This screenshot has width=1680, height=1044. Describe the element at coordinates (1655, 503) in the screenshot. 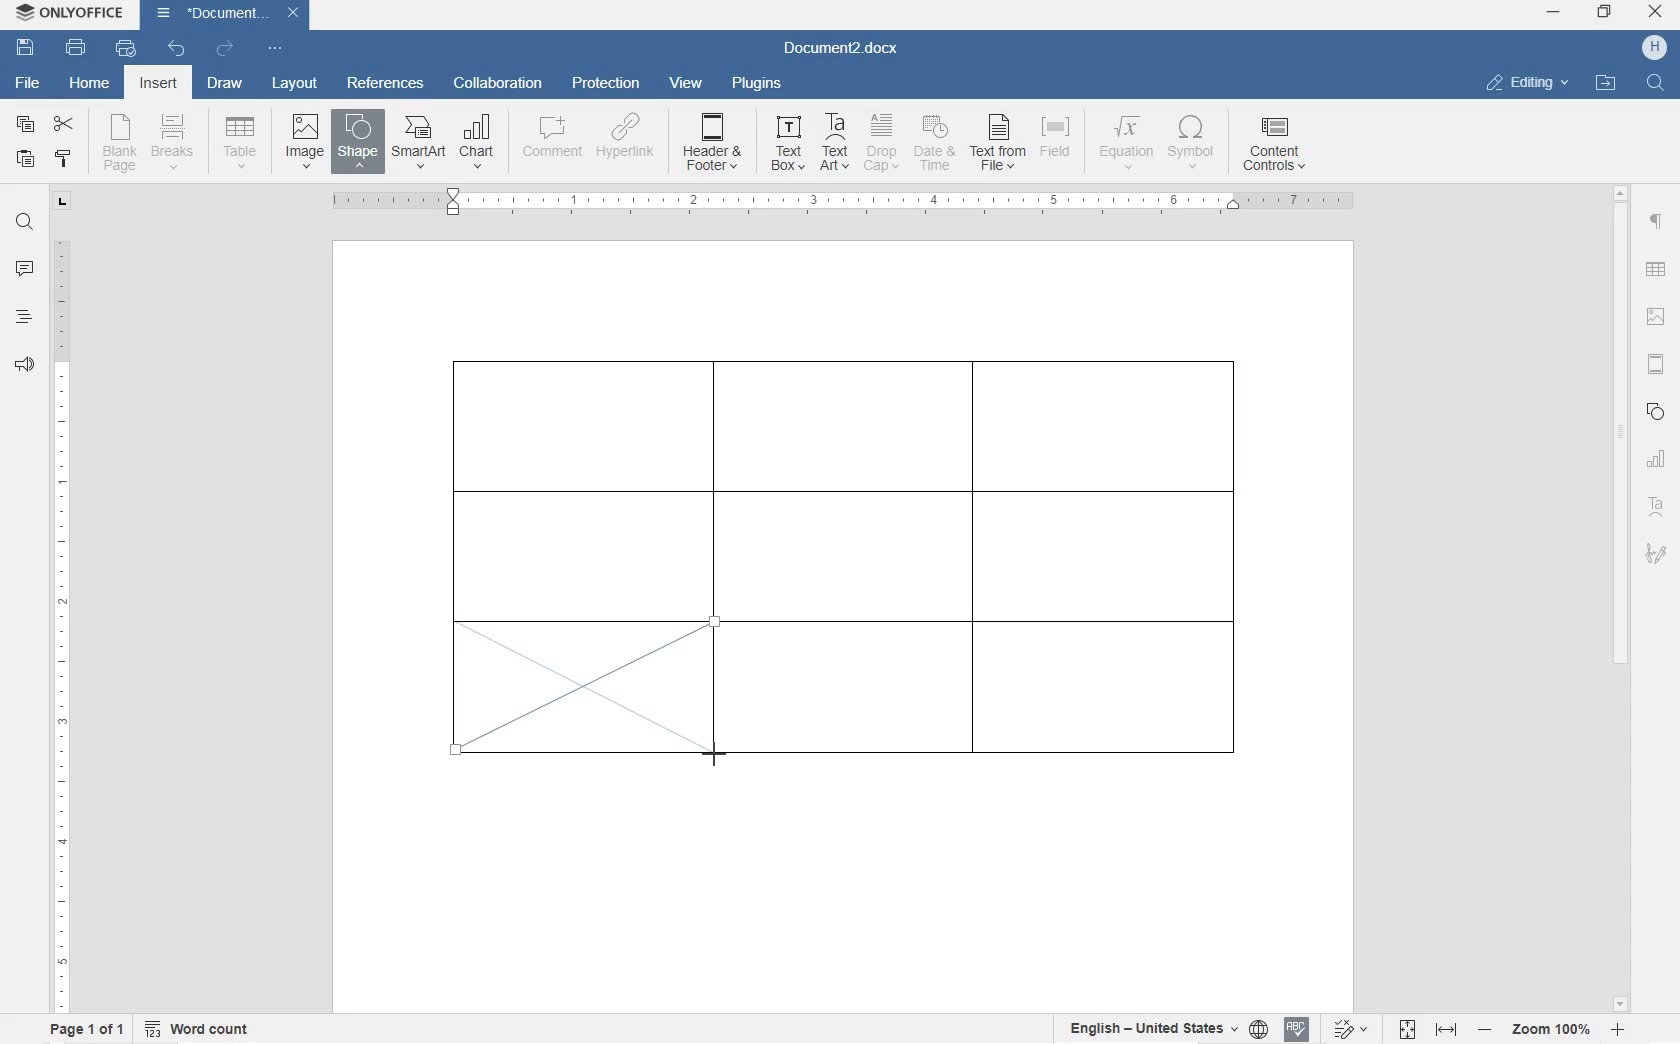

I see `textart` at that location.